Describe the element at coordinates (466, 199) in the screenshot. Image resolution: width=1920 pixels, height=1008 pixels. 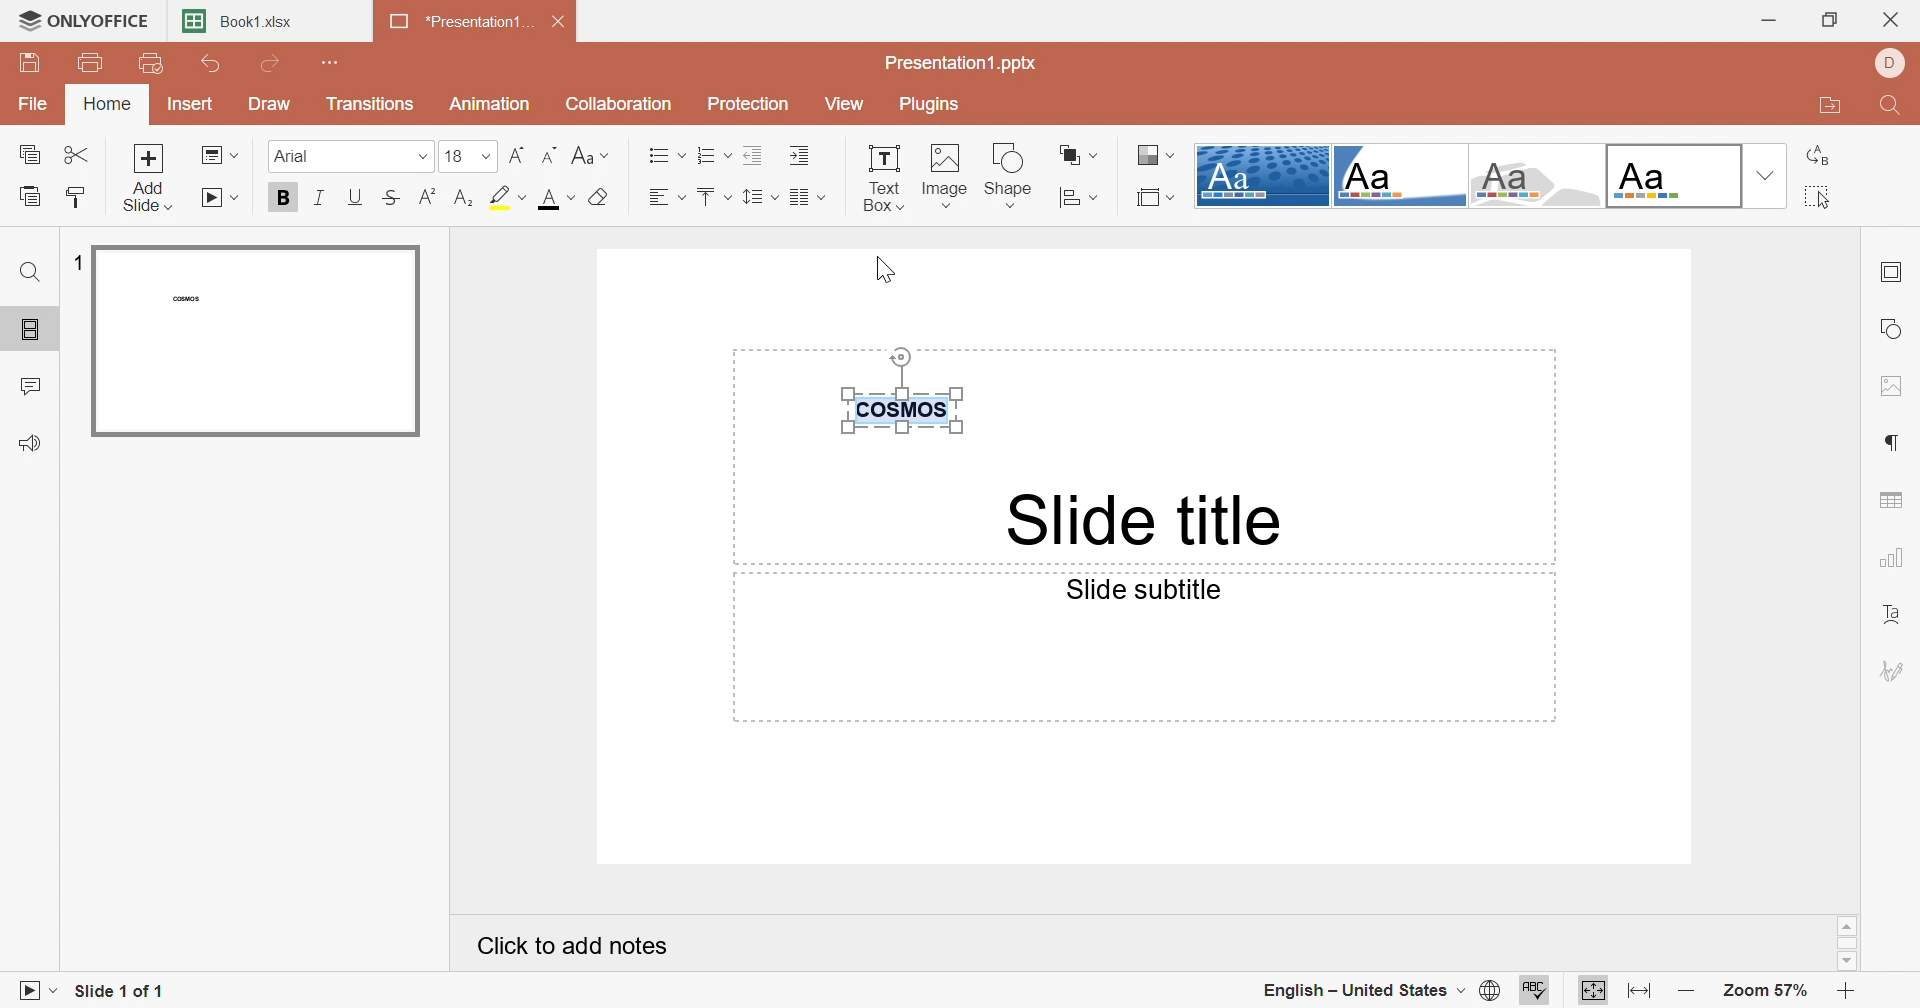
I see `Subscript` at that location.